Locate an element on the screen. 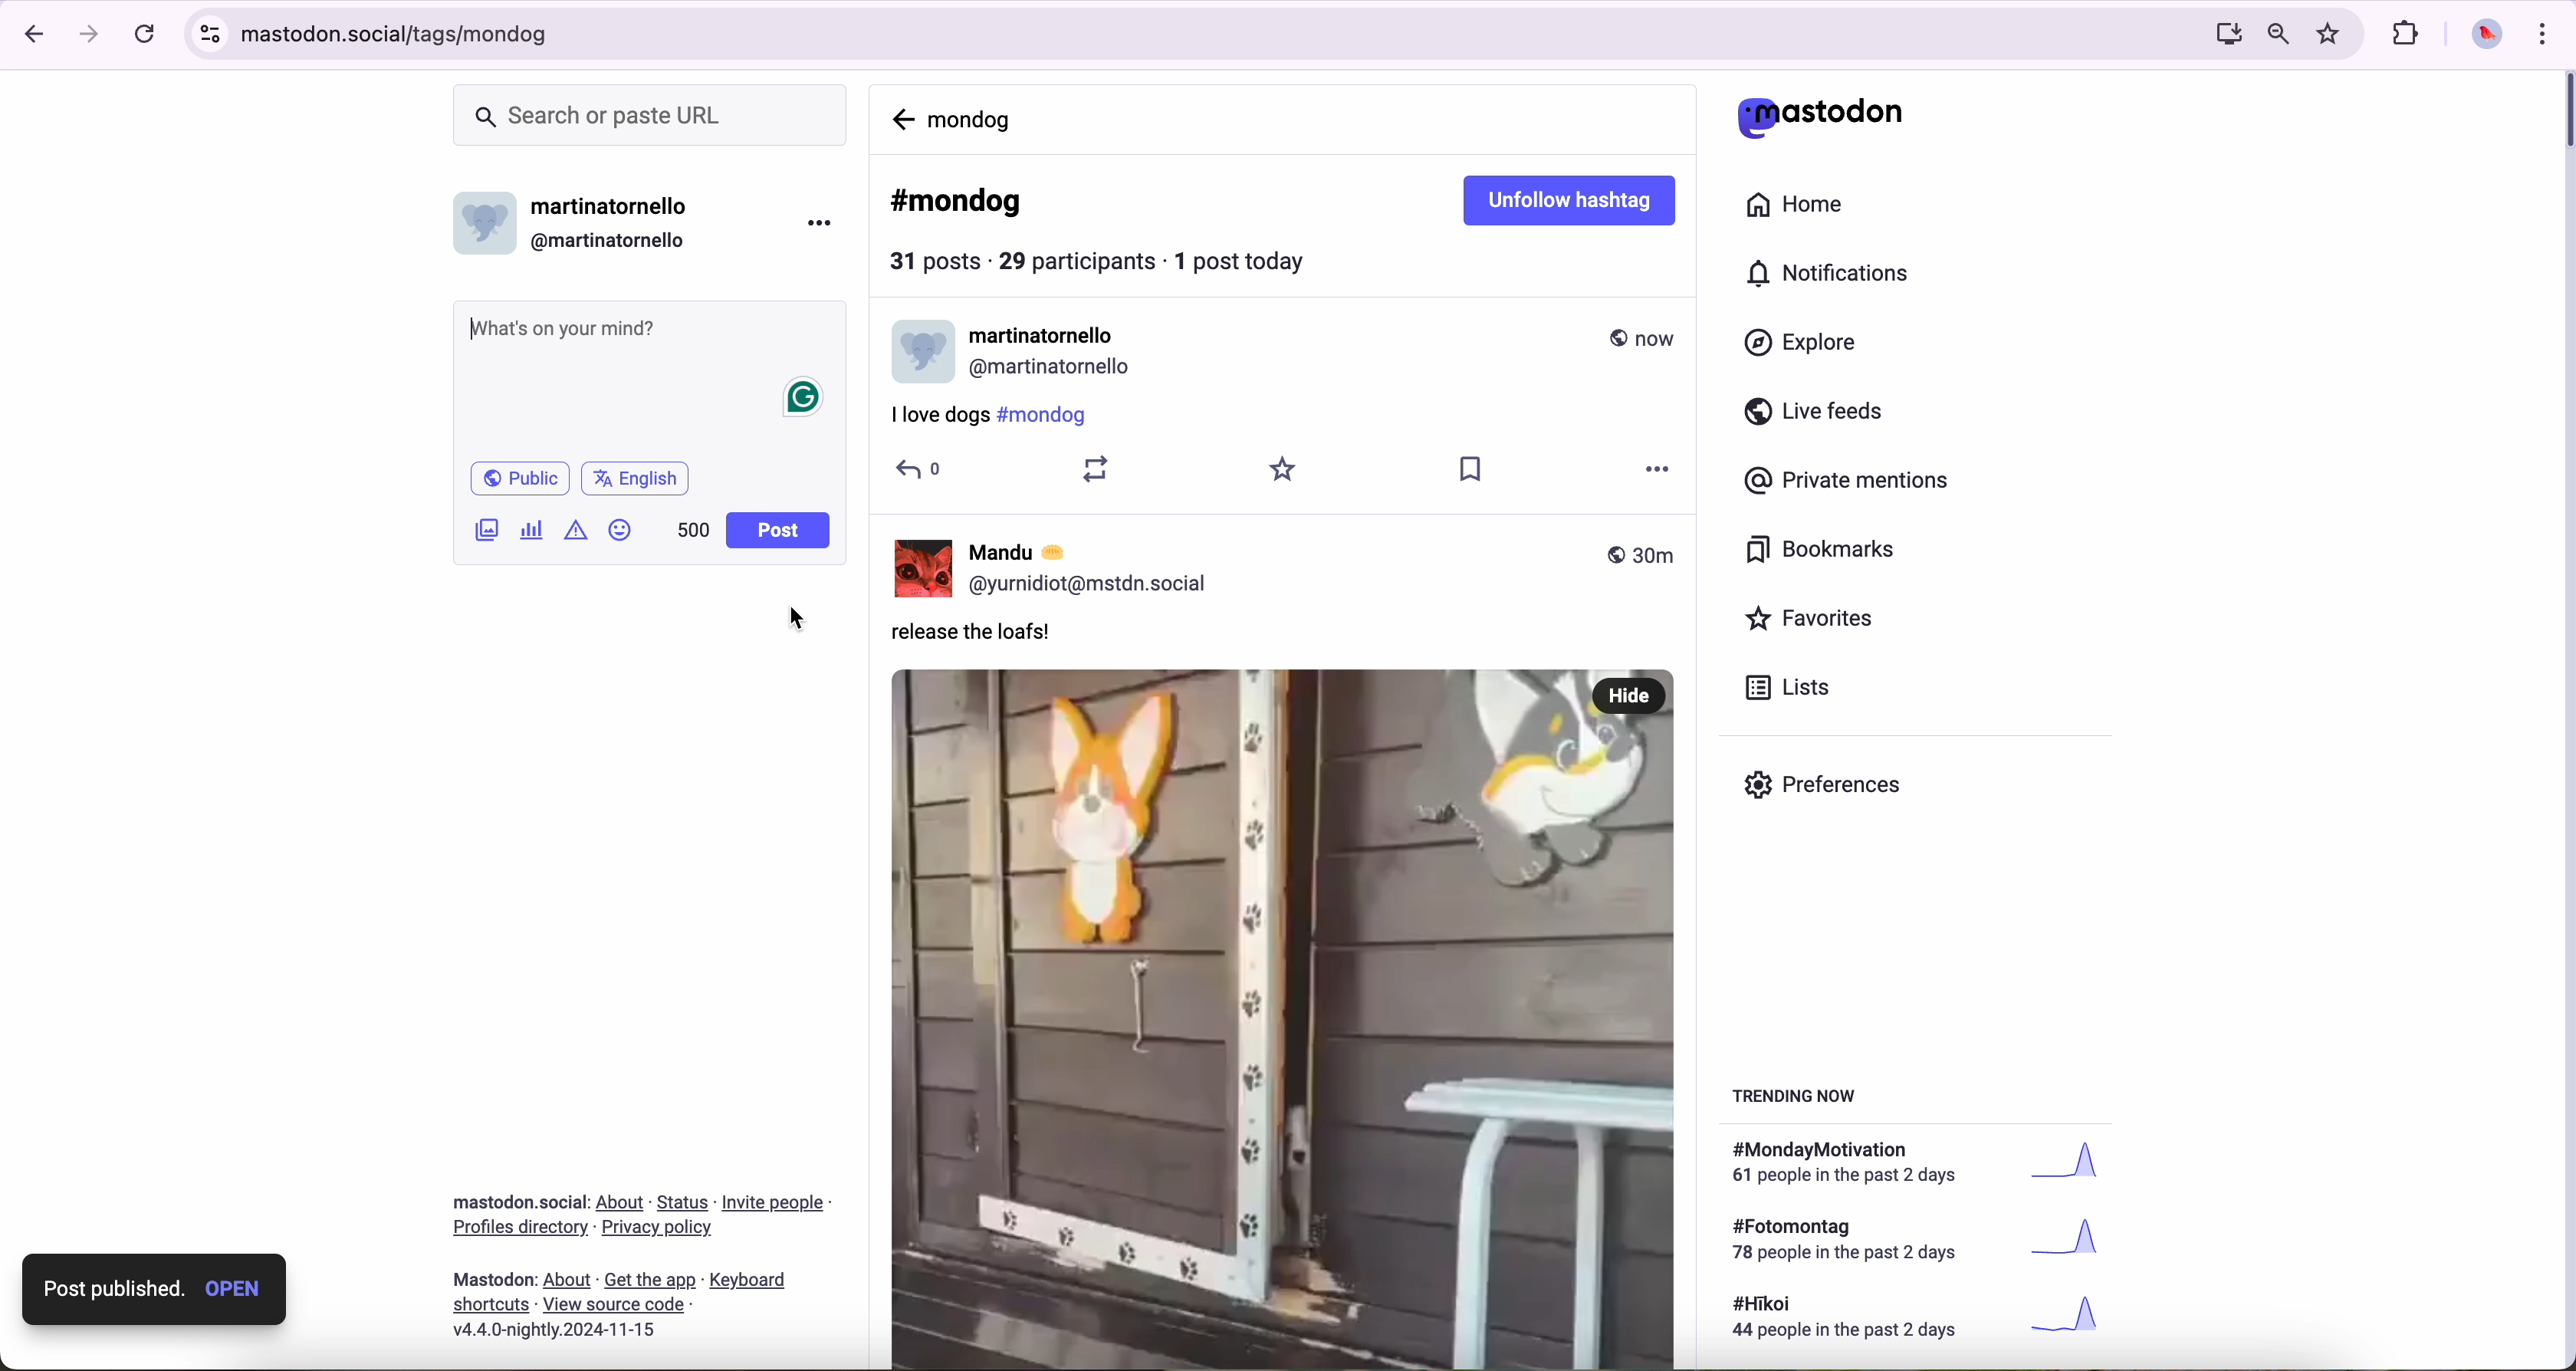  text is located at coordinates (1851, 1242).